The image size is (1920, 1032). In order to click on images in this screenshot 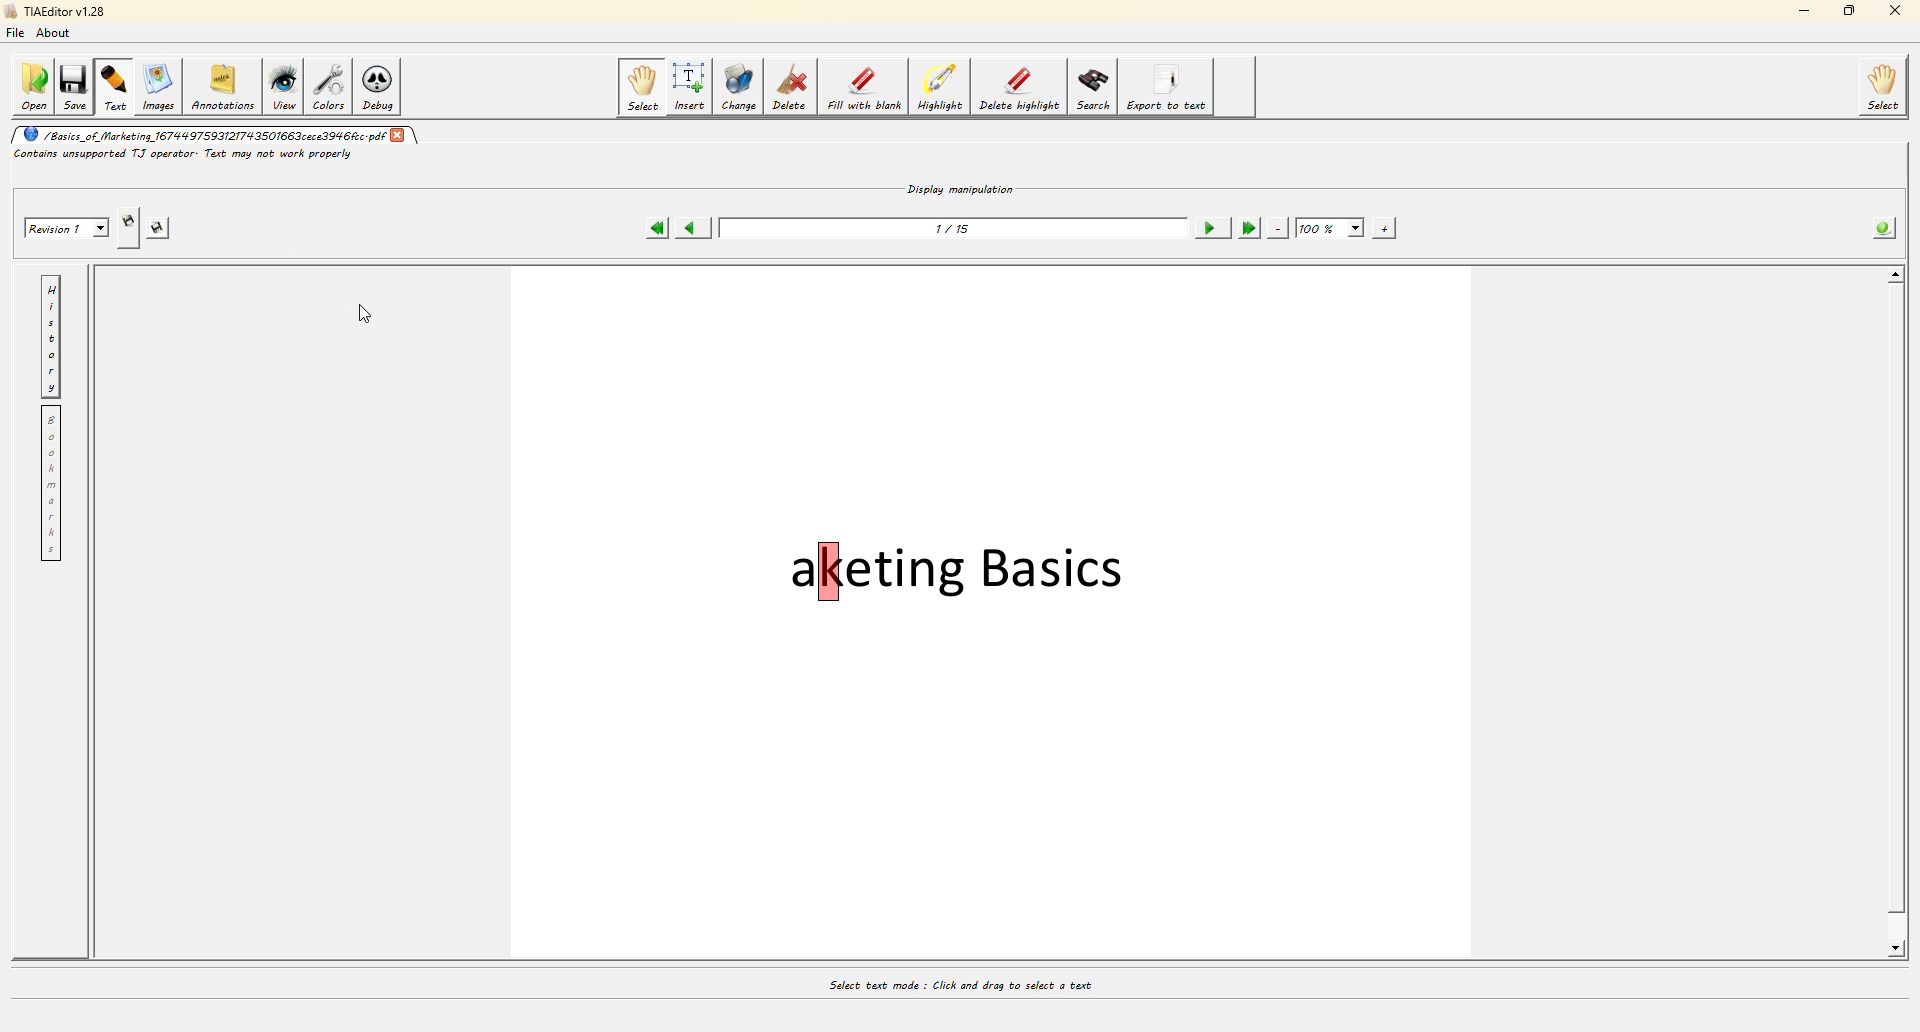, I will do `click(157, 86)`.